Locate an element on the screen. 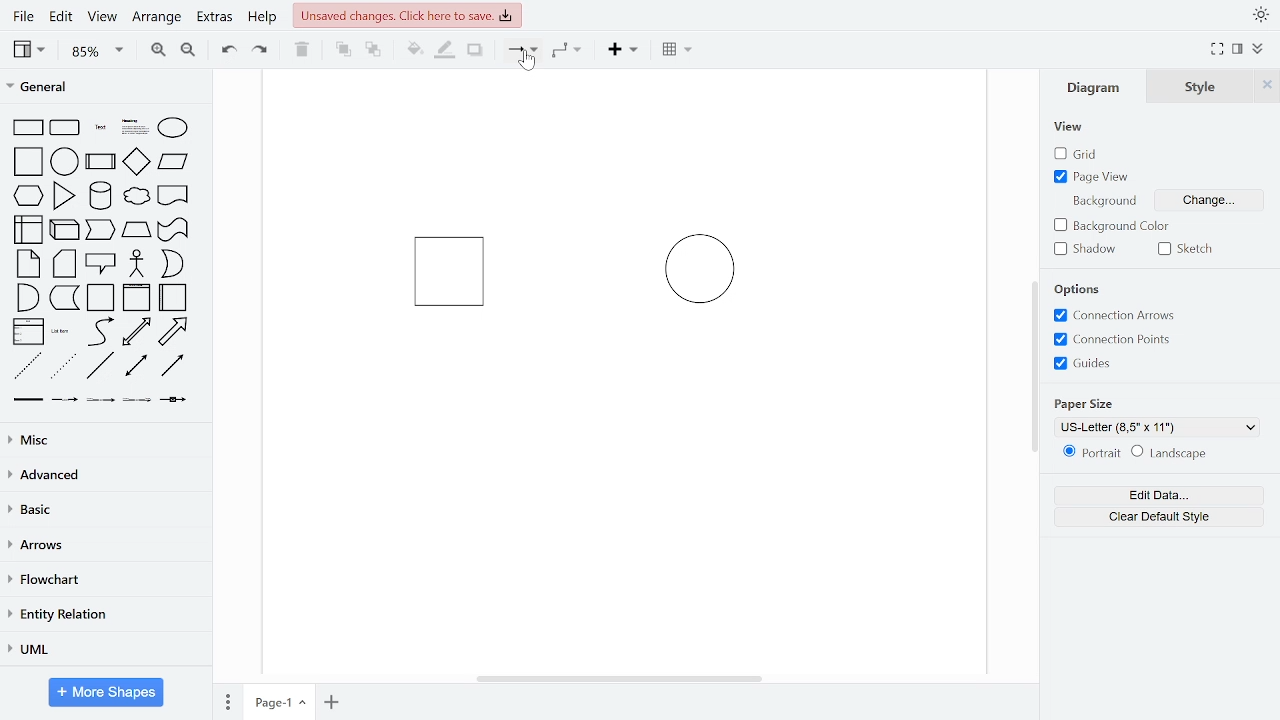 This screenshot has height=720, width=1280. grid is located at coordinates (1086, 154).